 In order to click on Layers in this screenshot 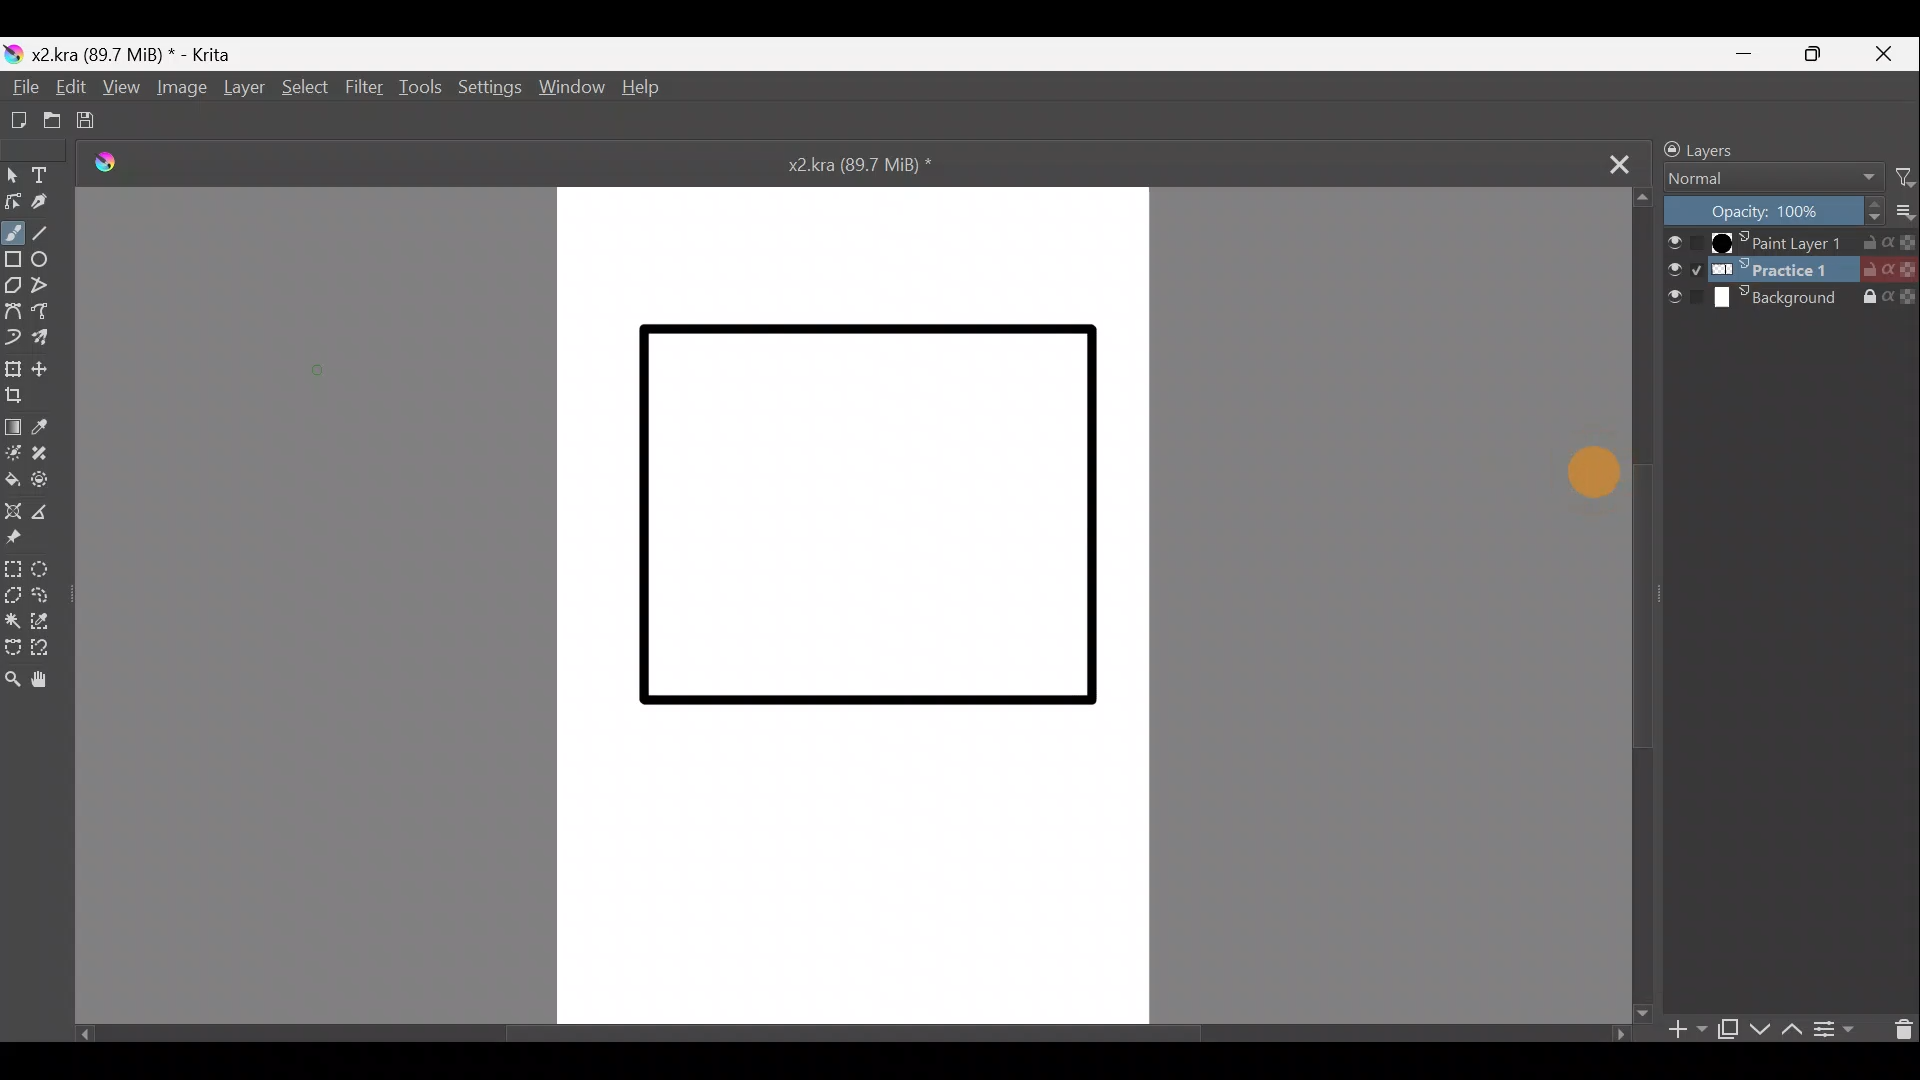, I will do `click(1718, 147)`.